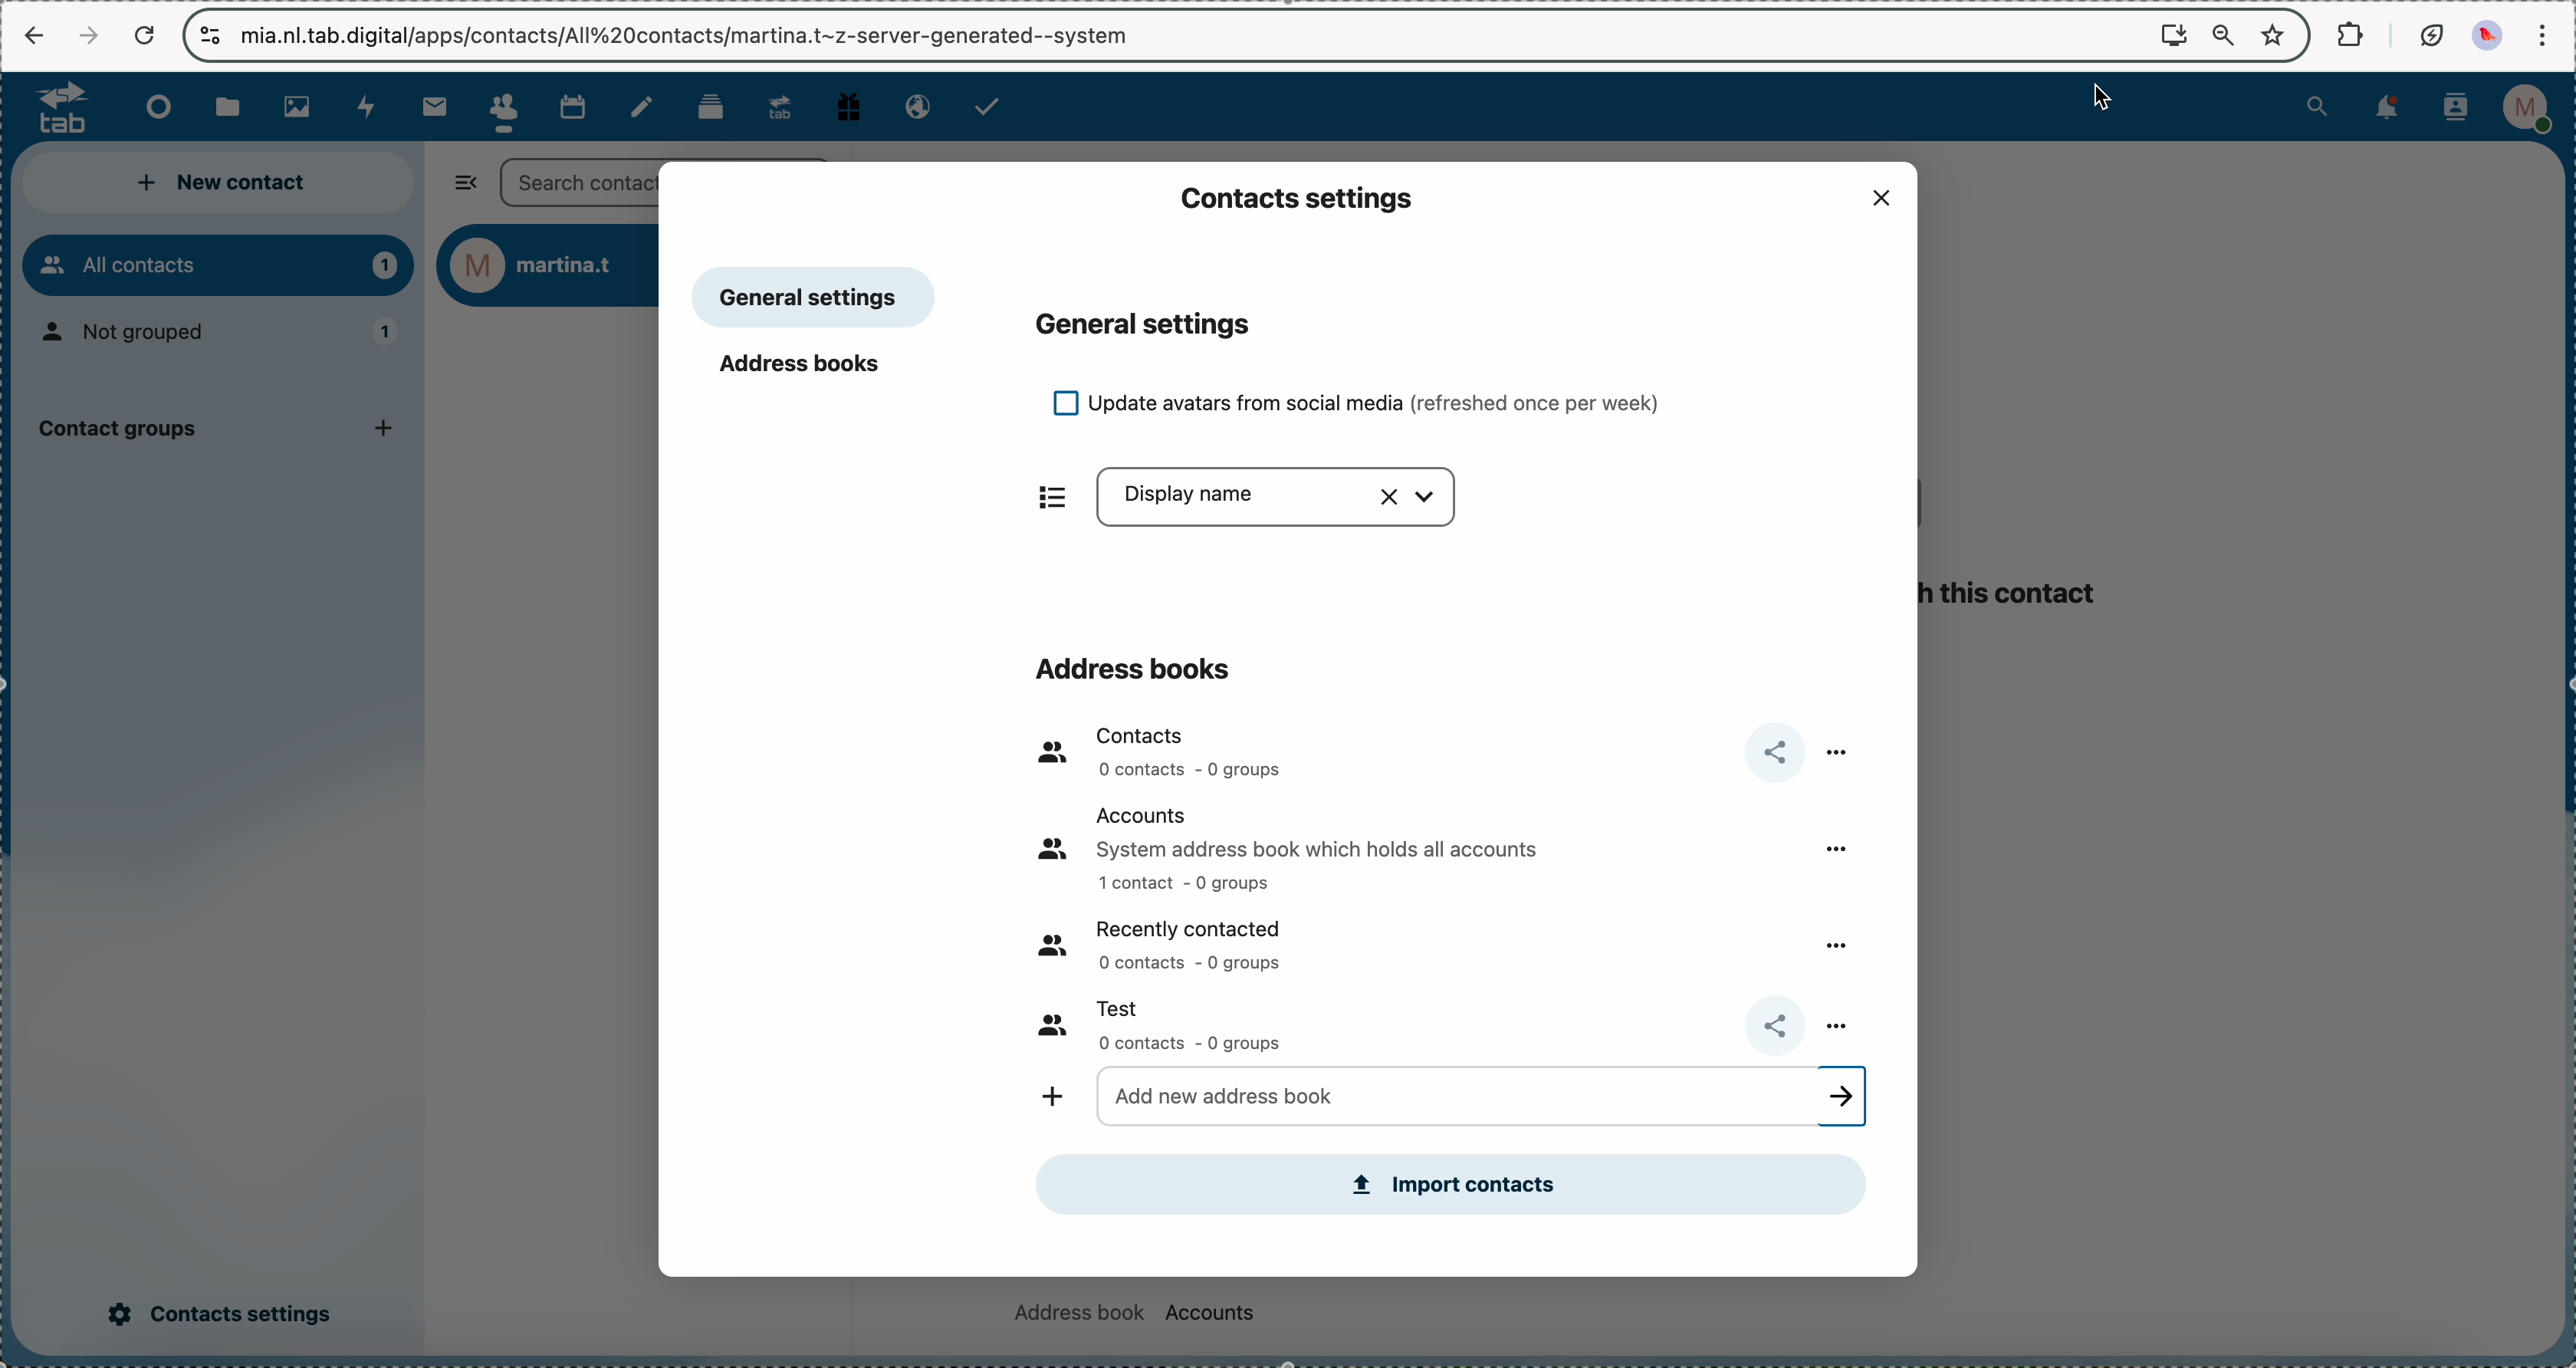 Image resolution: width=2576 pixels, height=1368 pixels. Describe the element at coordinates (821, 293) in the screenshot. I see `general settings` at that location.